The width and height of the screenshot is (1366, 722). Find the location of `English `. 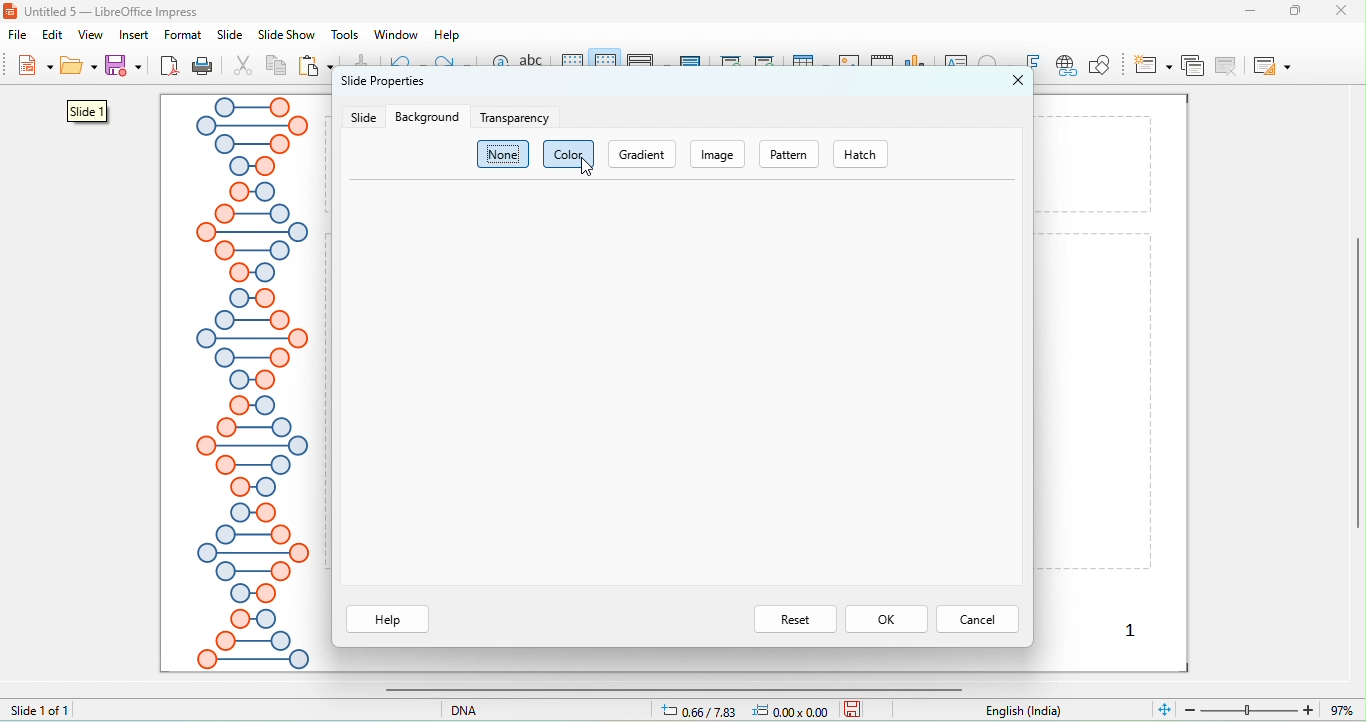

English  is located at coordinates (1035, 711).